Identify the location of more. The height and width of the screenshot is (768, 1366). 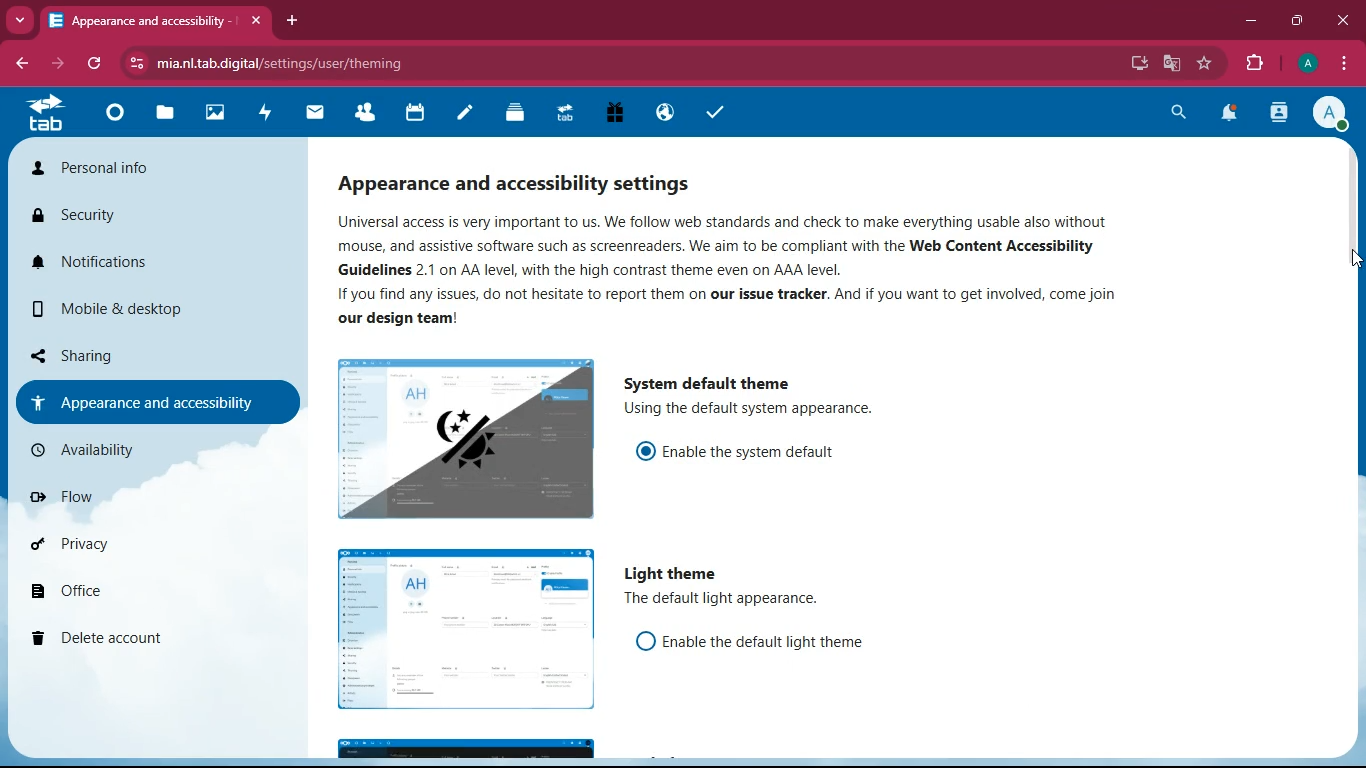
(22, 18).